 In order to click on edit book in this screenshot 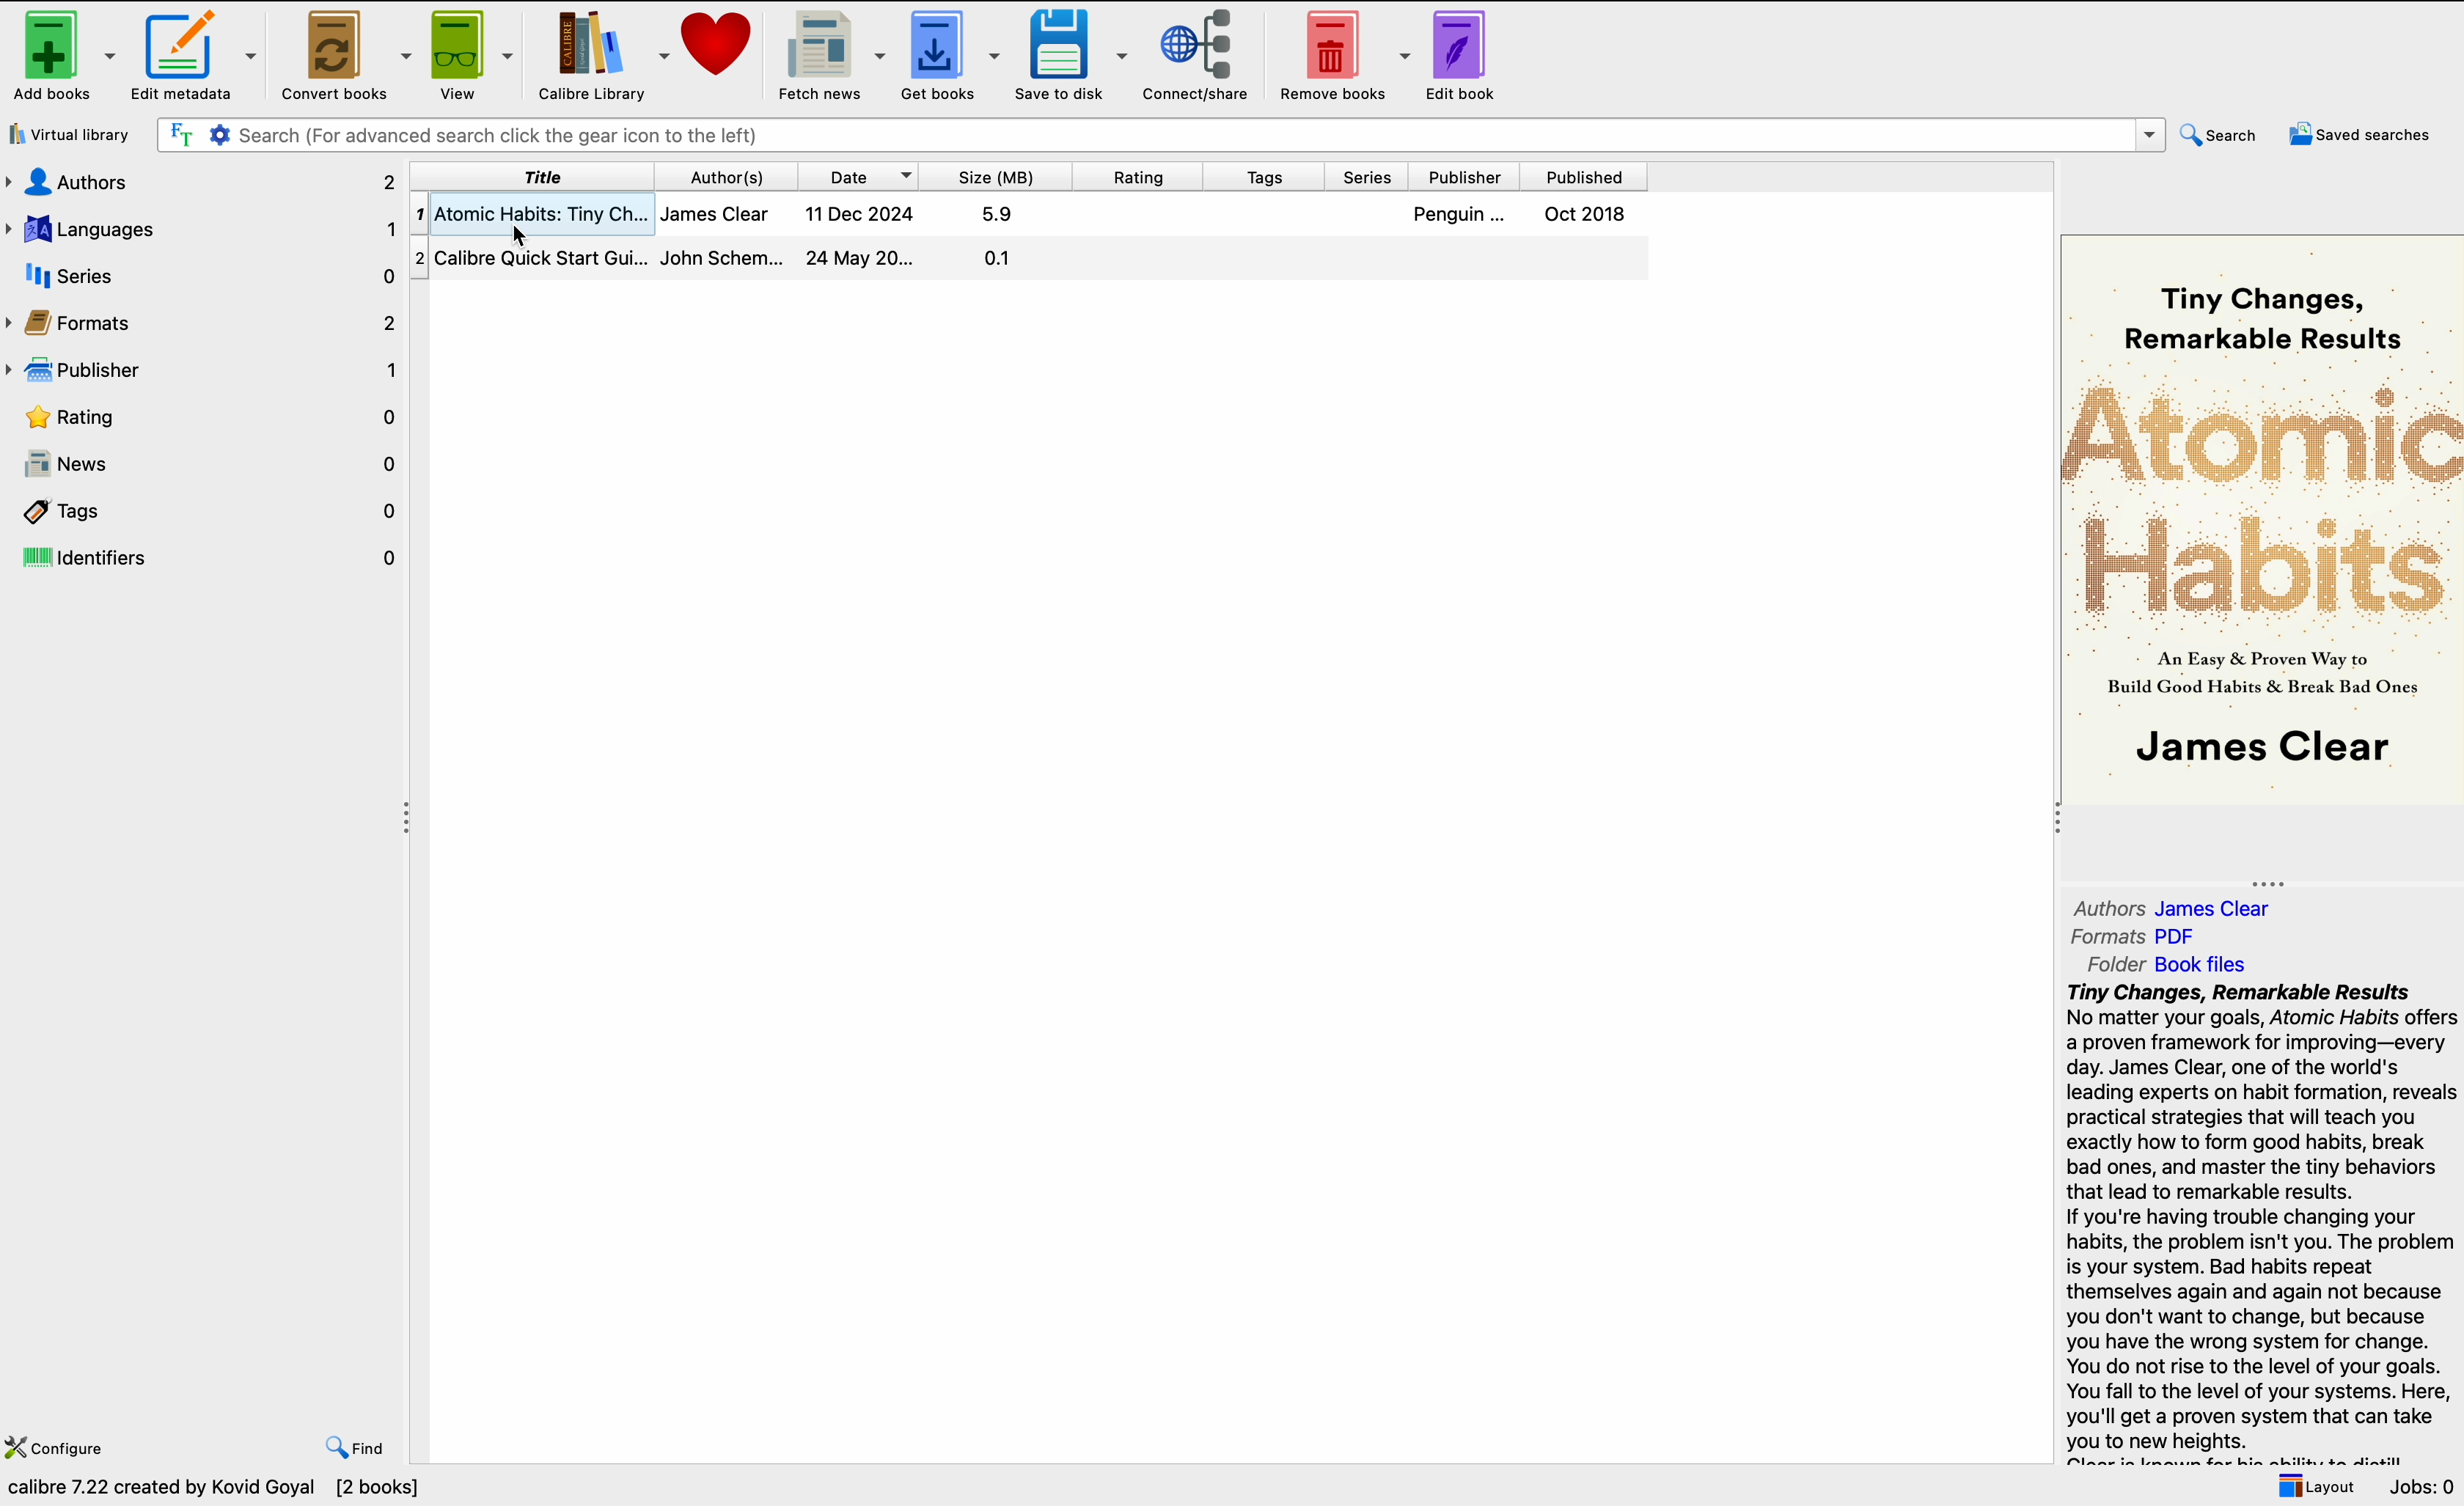, I will do `click(1461, 57)`.